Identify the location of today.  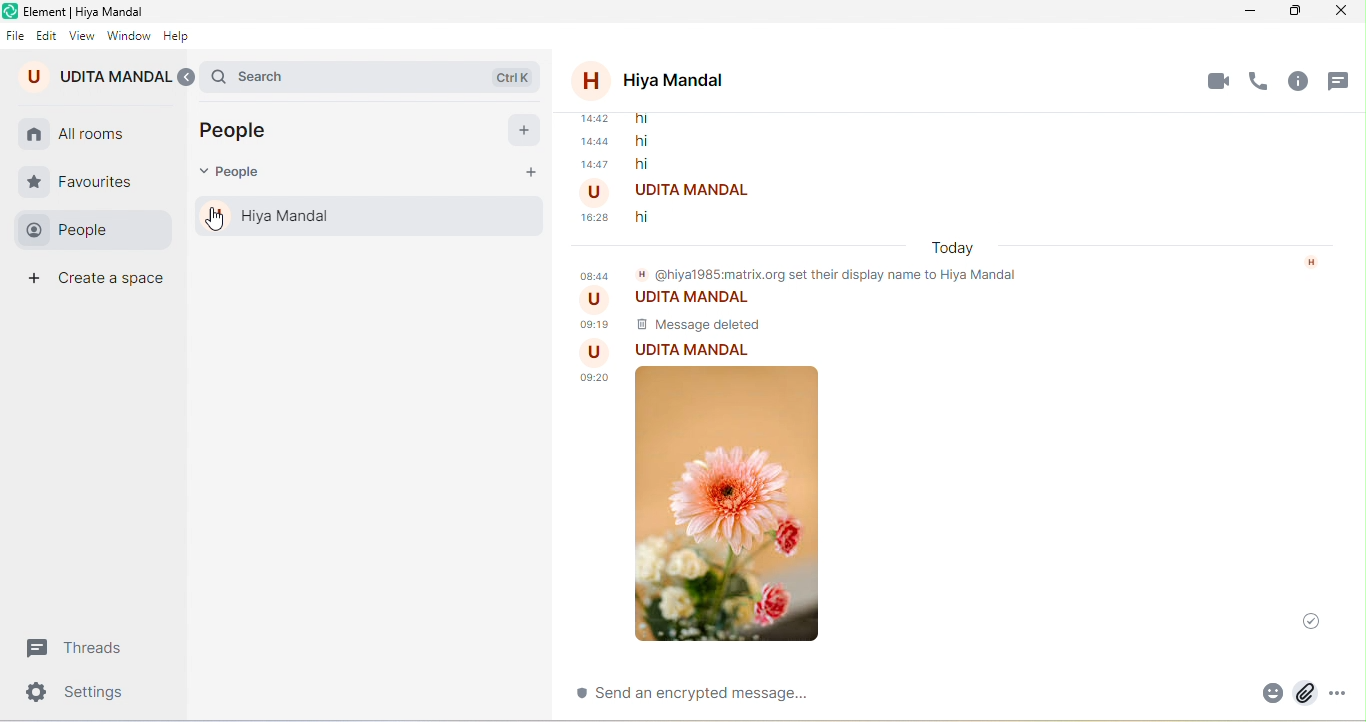
(951, 249).